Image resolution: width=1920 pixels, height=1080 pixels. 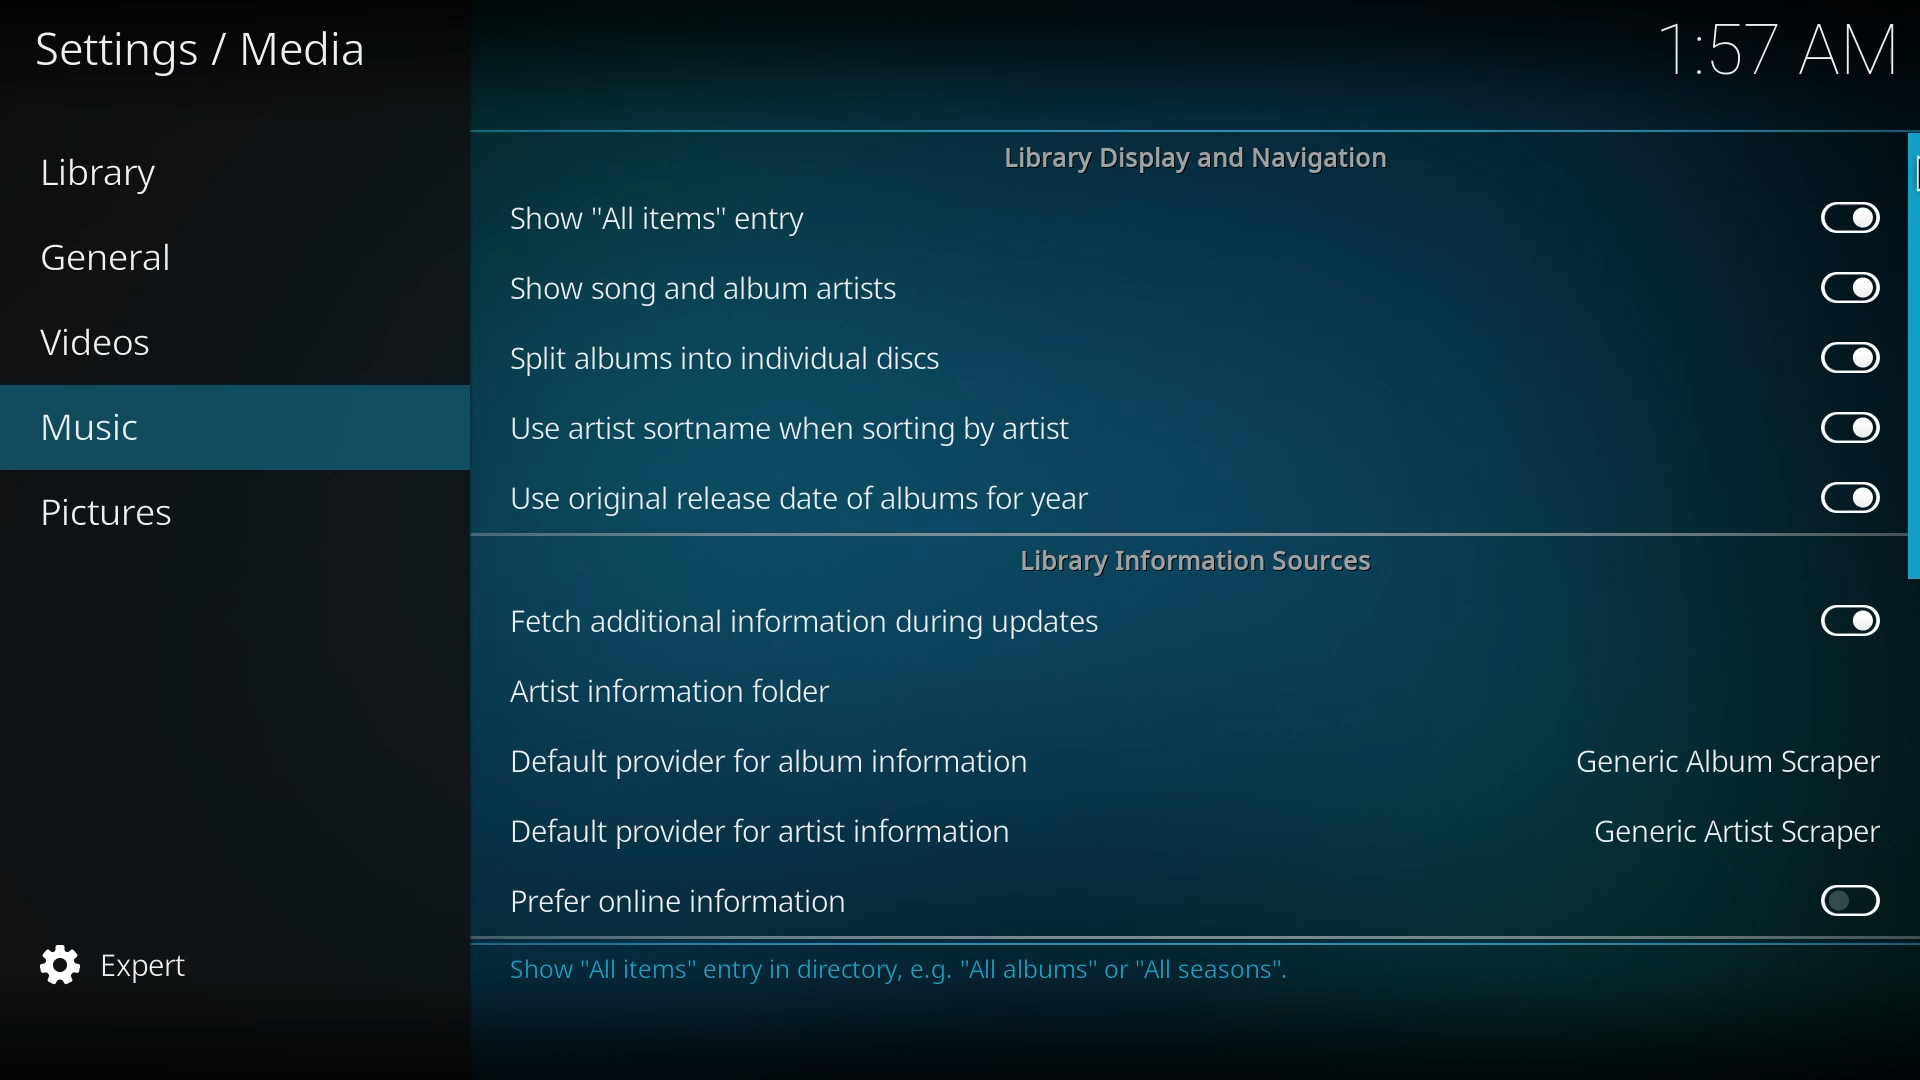 What do you see at coordinates (1840, 286) in the screenshot?
I see `enabled` at bounding box center [1840, 286].